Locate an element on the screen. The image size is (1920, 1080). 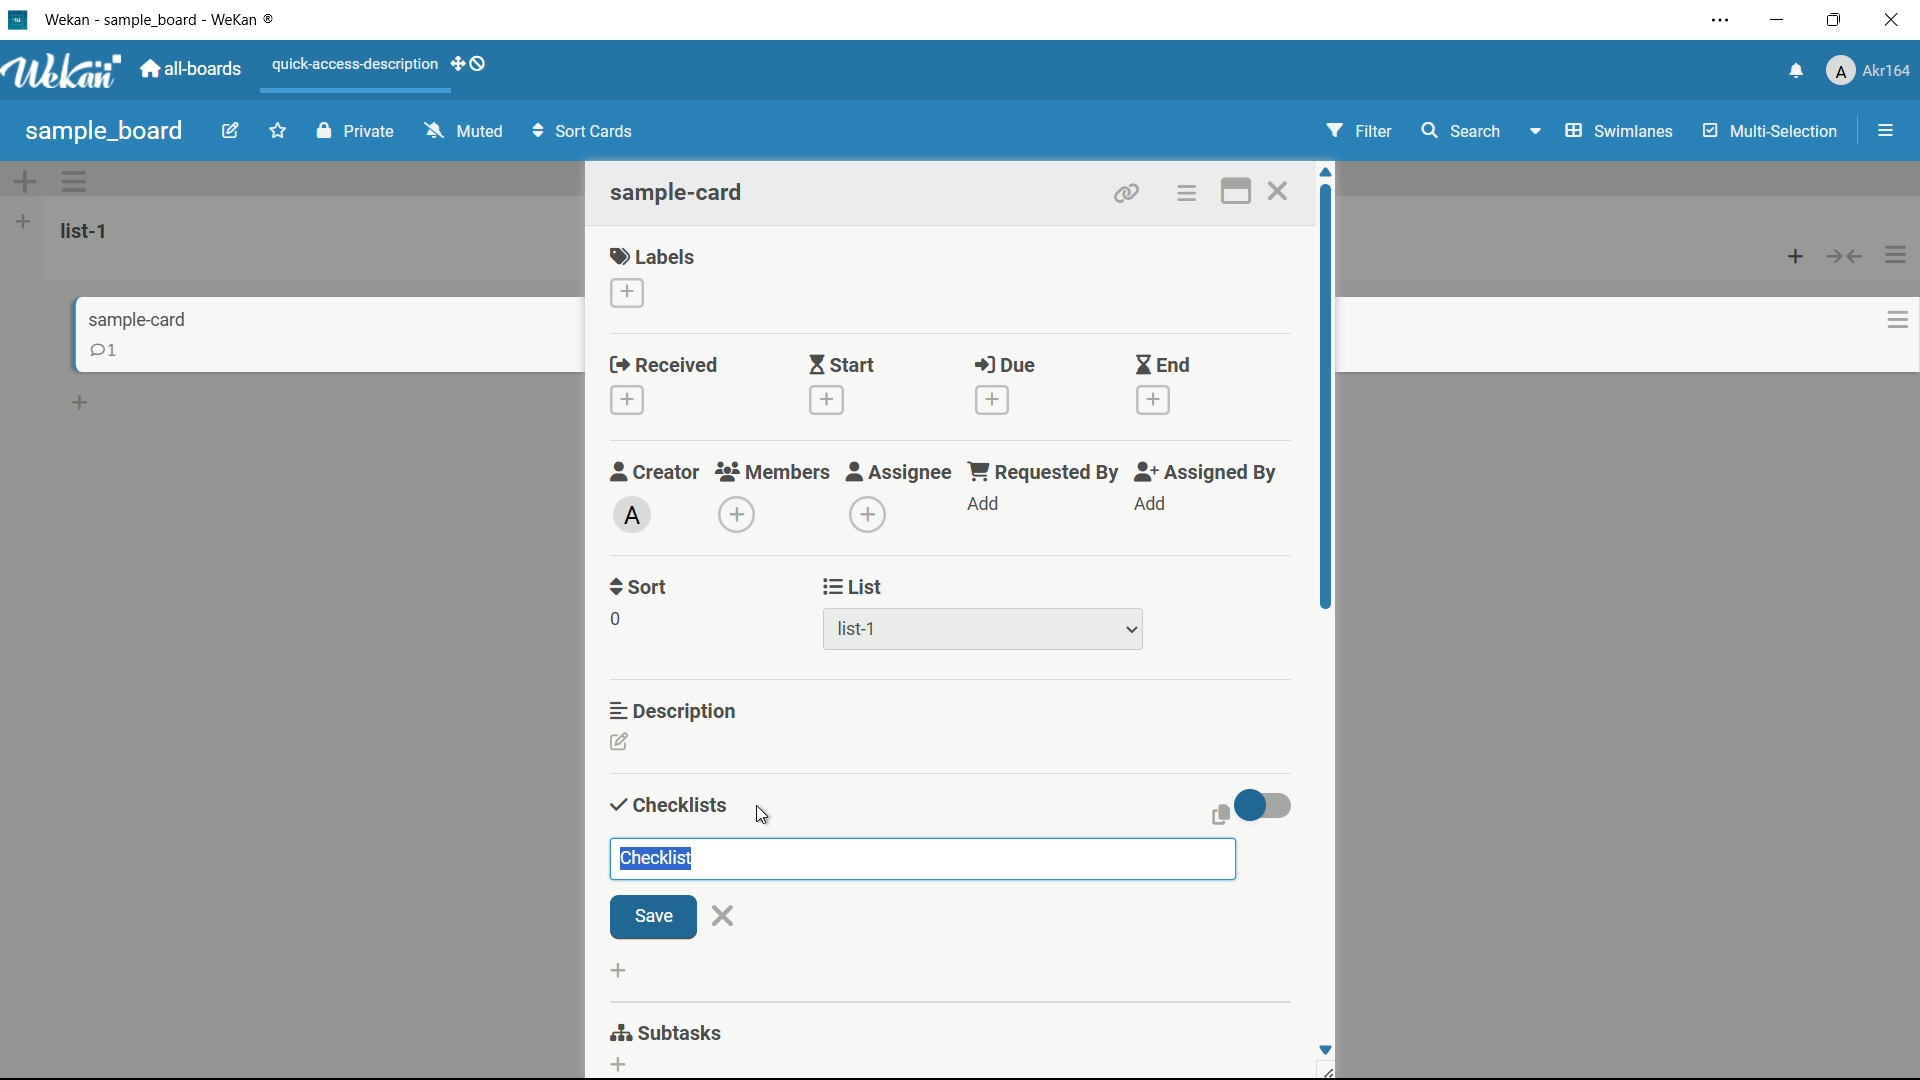
options is located at coordinates (1900, 250).